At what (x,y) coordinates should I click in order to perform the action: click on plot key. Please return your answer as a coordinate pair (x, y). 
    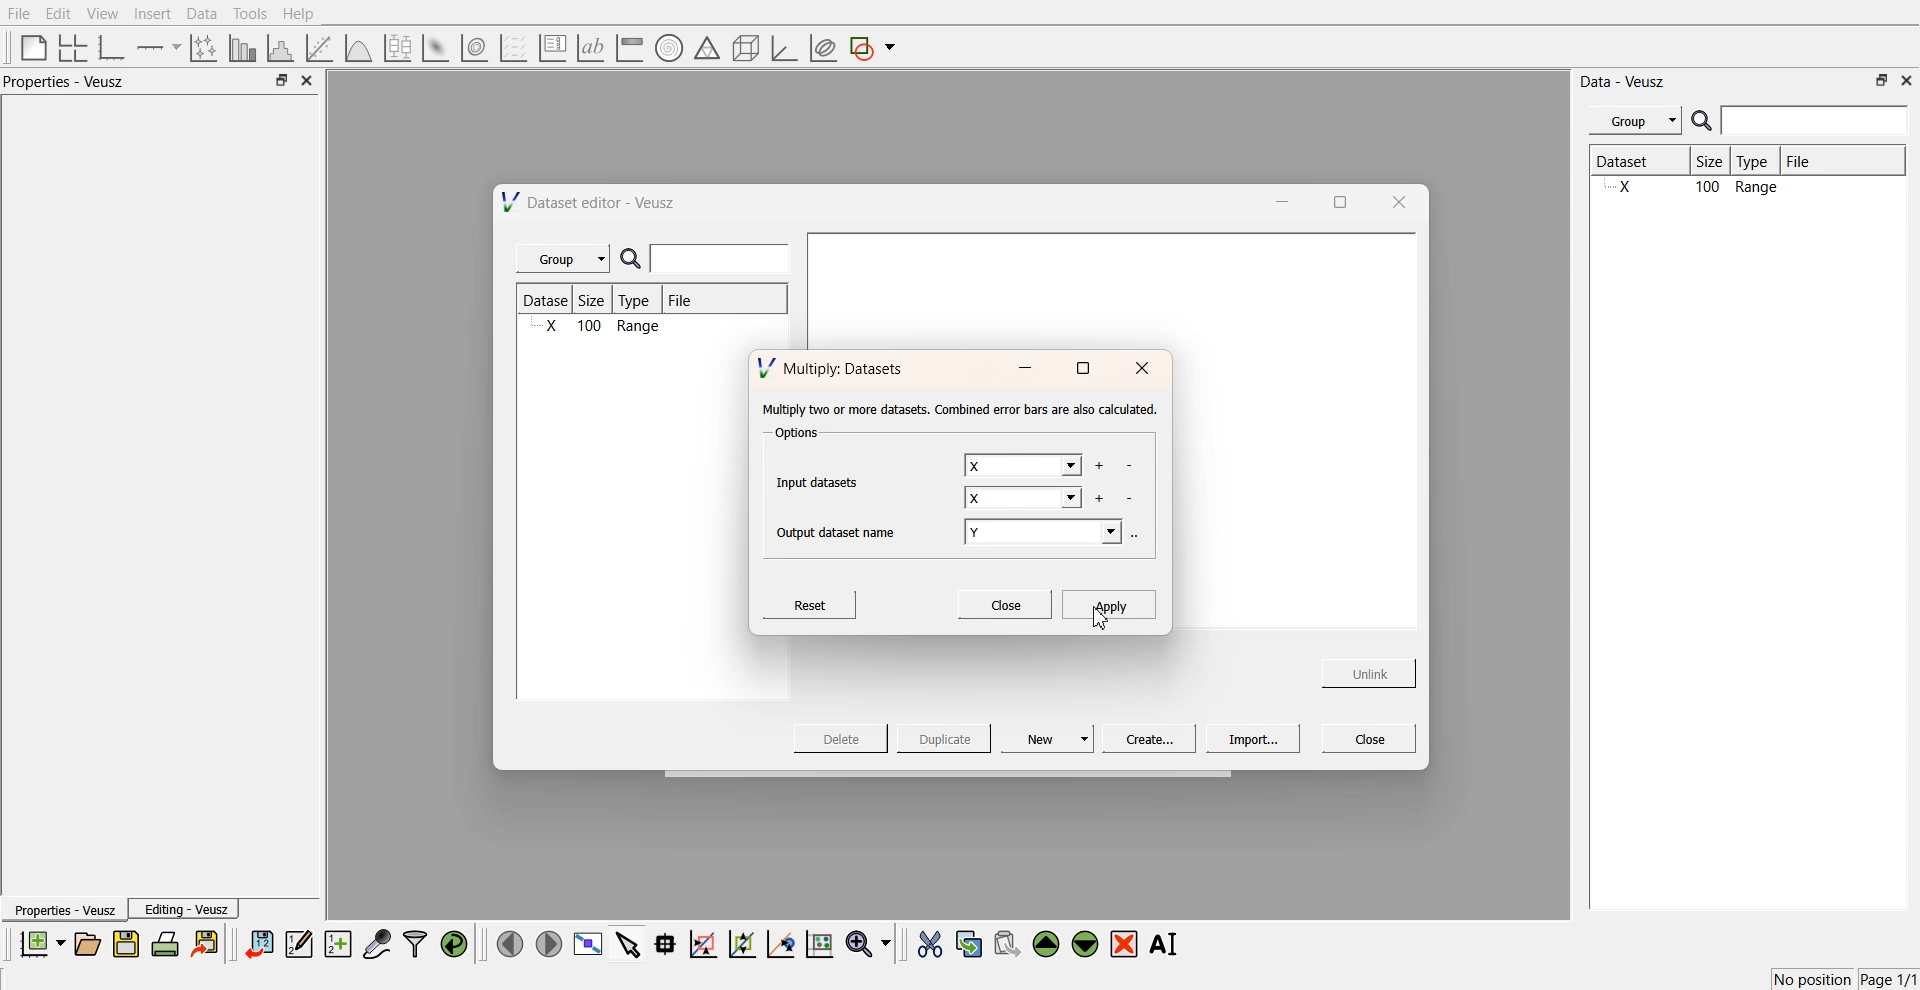
    Looking at the image, I should click on (552, 48).